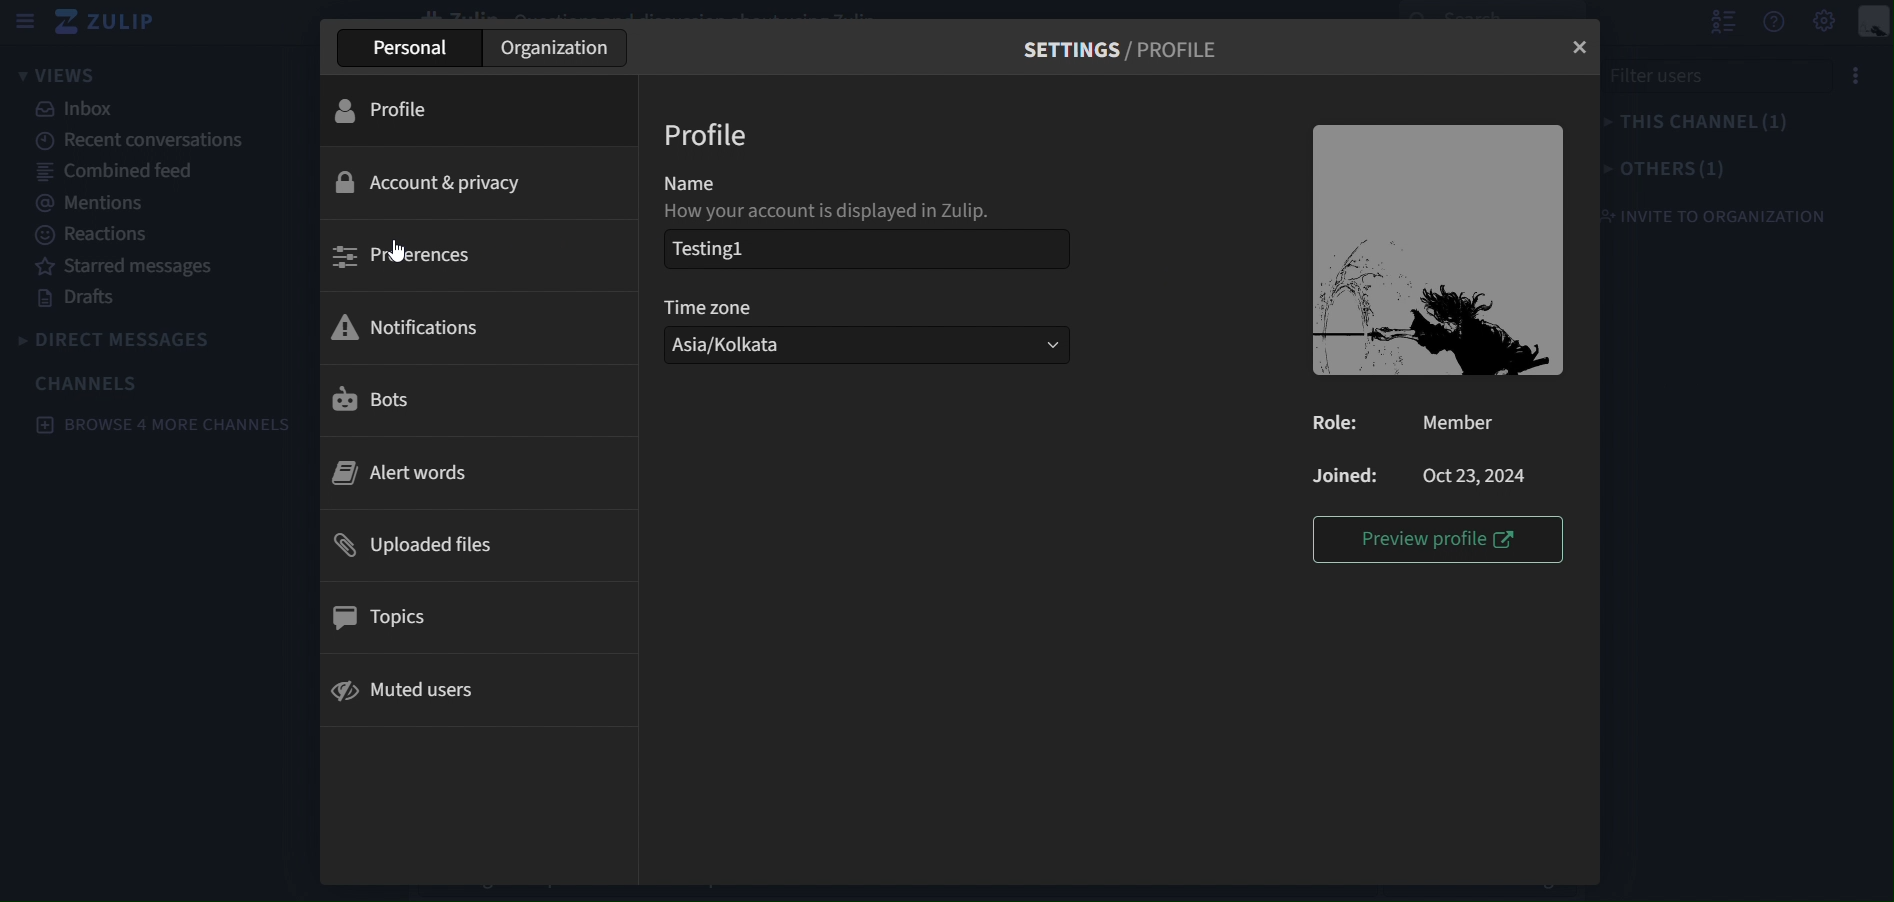 The image size is (1894, 902). What do you see at coordinates (1132, 48) in the screenshot?
I see `settings/profile` at bounding box center [1132, 48].